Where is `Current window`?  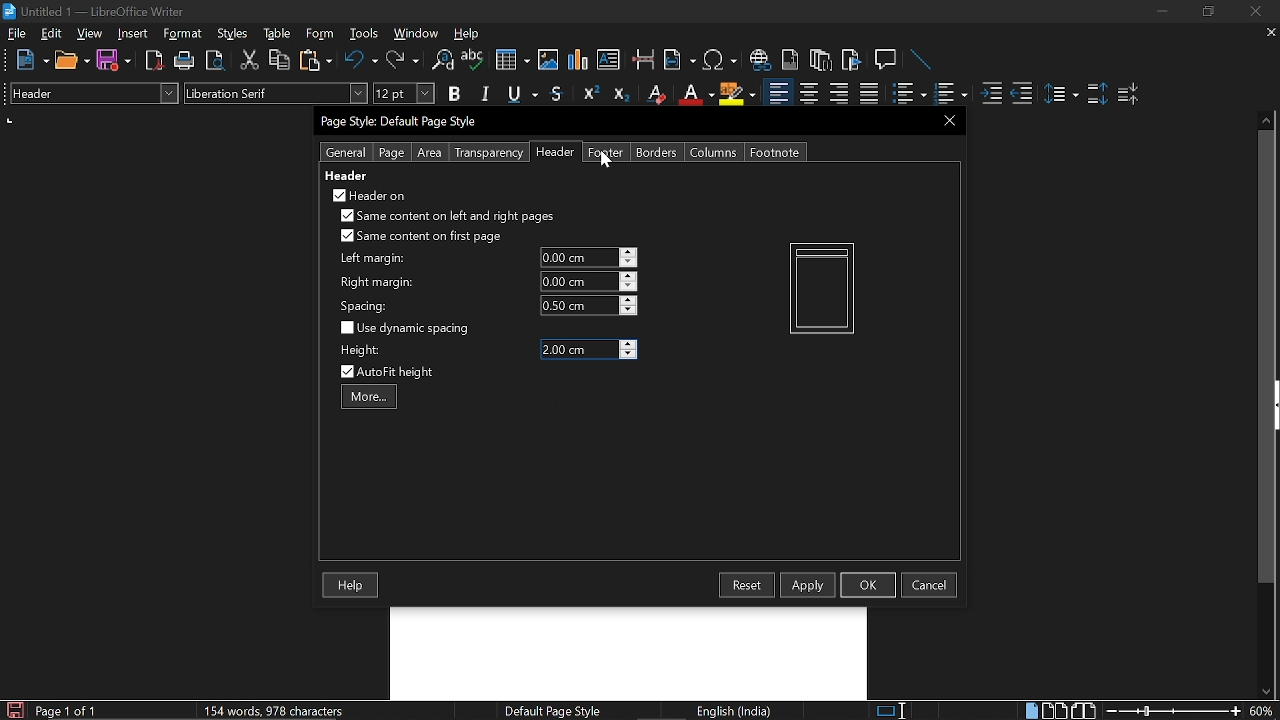
Current window is located at coordinates (94, 12).